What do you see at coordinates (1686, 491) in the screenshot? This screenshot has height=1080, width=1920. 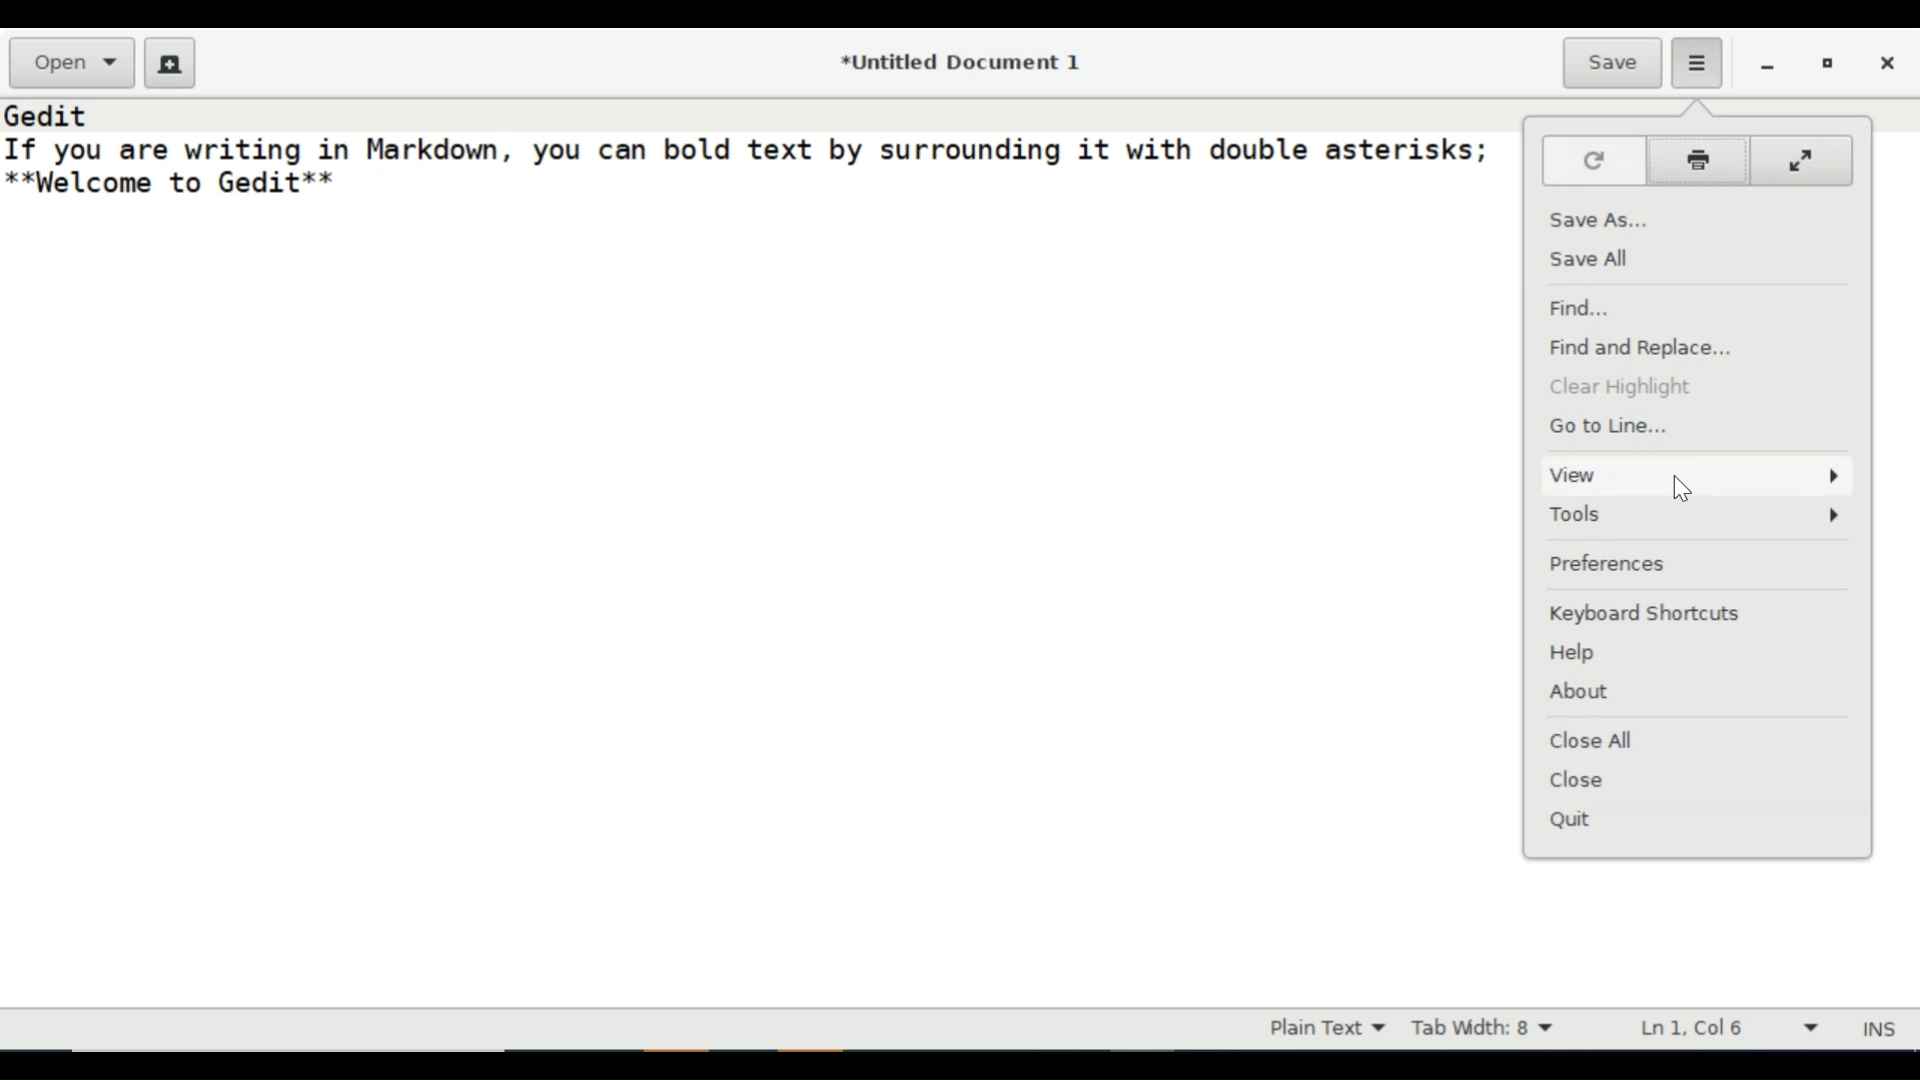 I see `cursor` at bounding box center [1686, 491].